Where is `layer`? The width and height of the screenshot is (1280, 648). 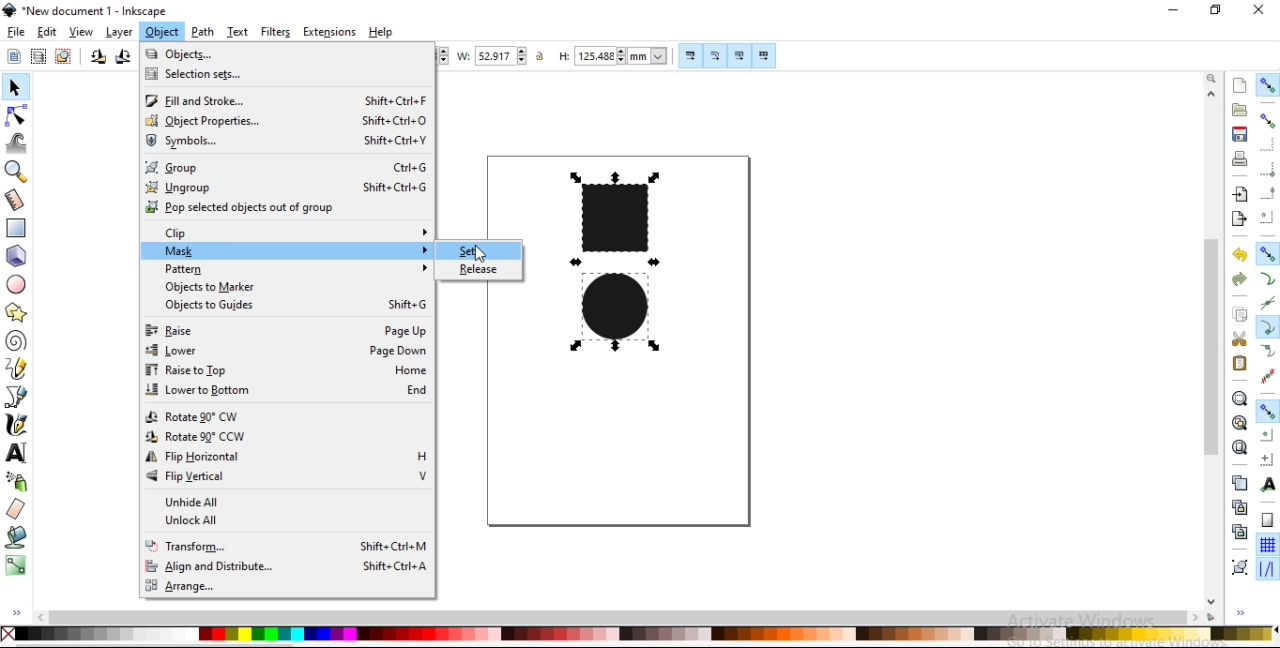 layer is located at coordinates (118, 33).